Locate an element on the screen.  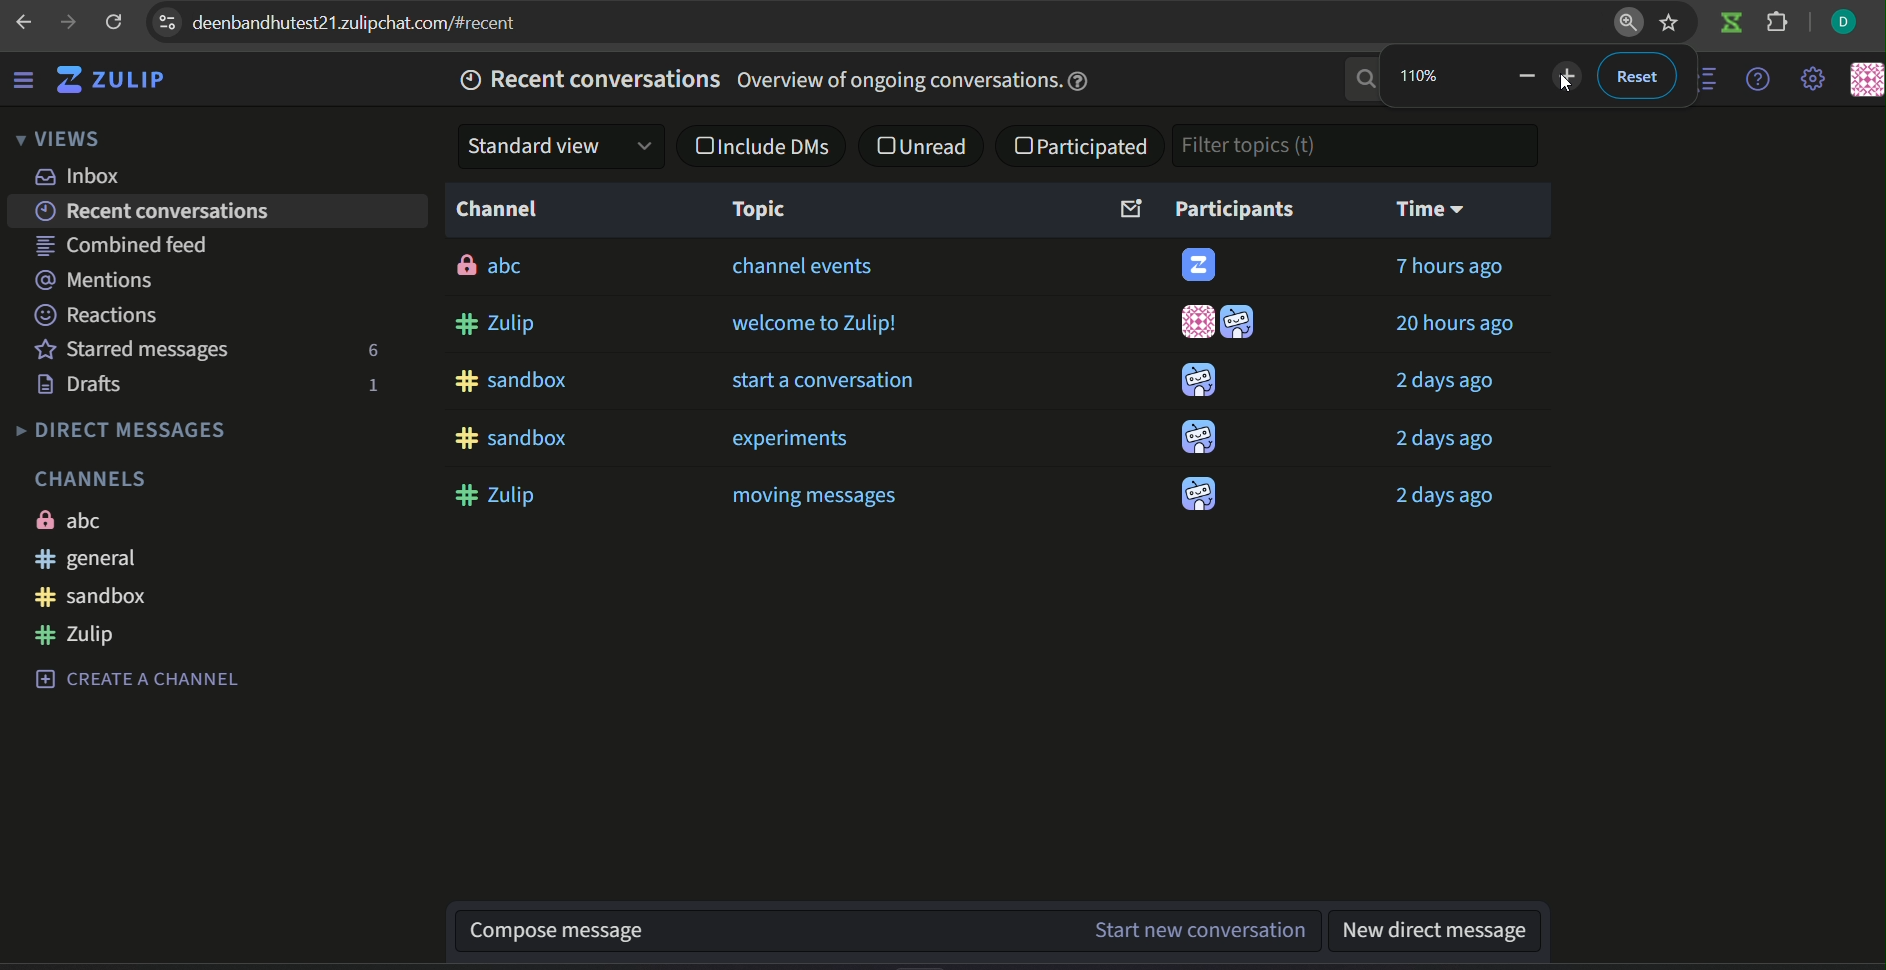
textbox is located at coordinates (1265, 145).